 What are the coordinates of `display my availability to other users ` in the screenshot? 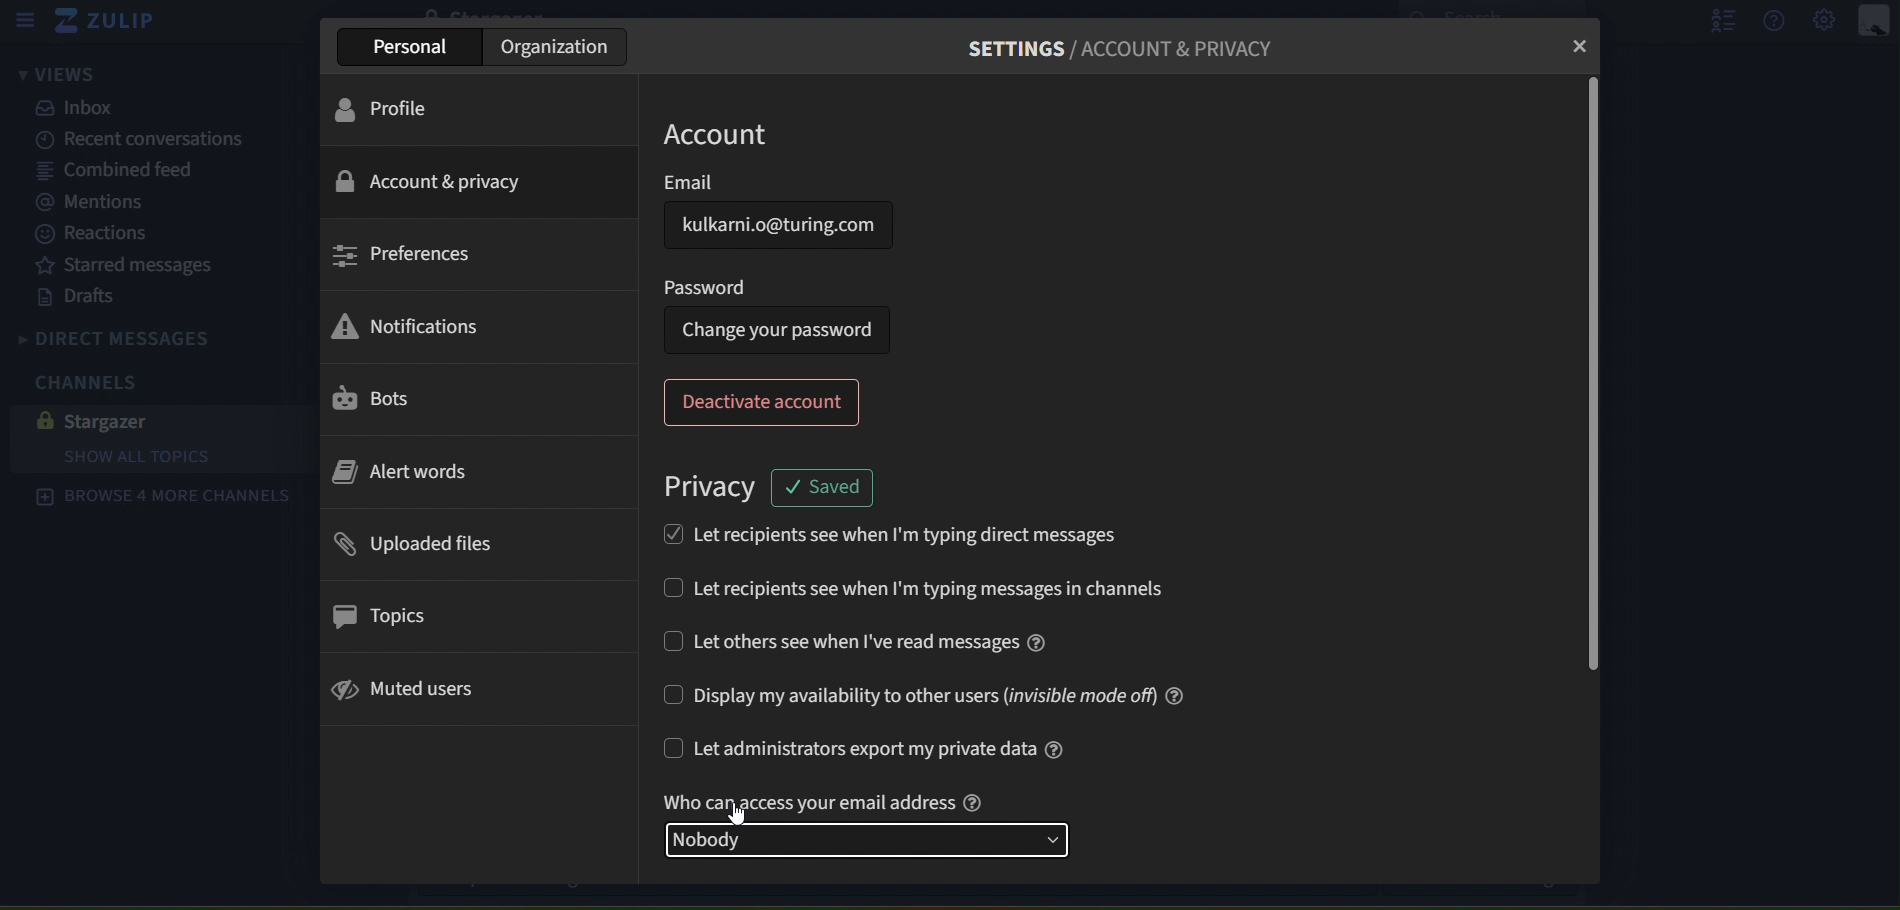 It's located at (926, 696).